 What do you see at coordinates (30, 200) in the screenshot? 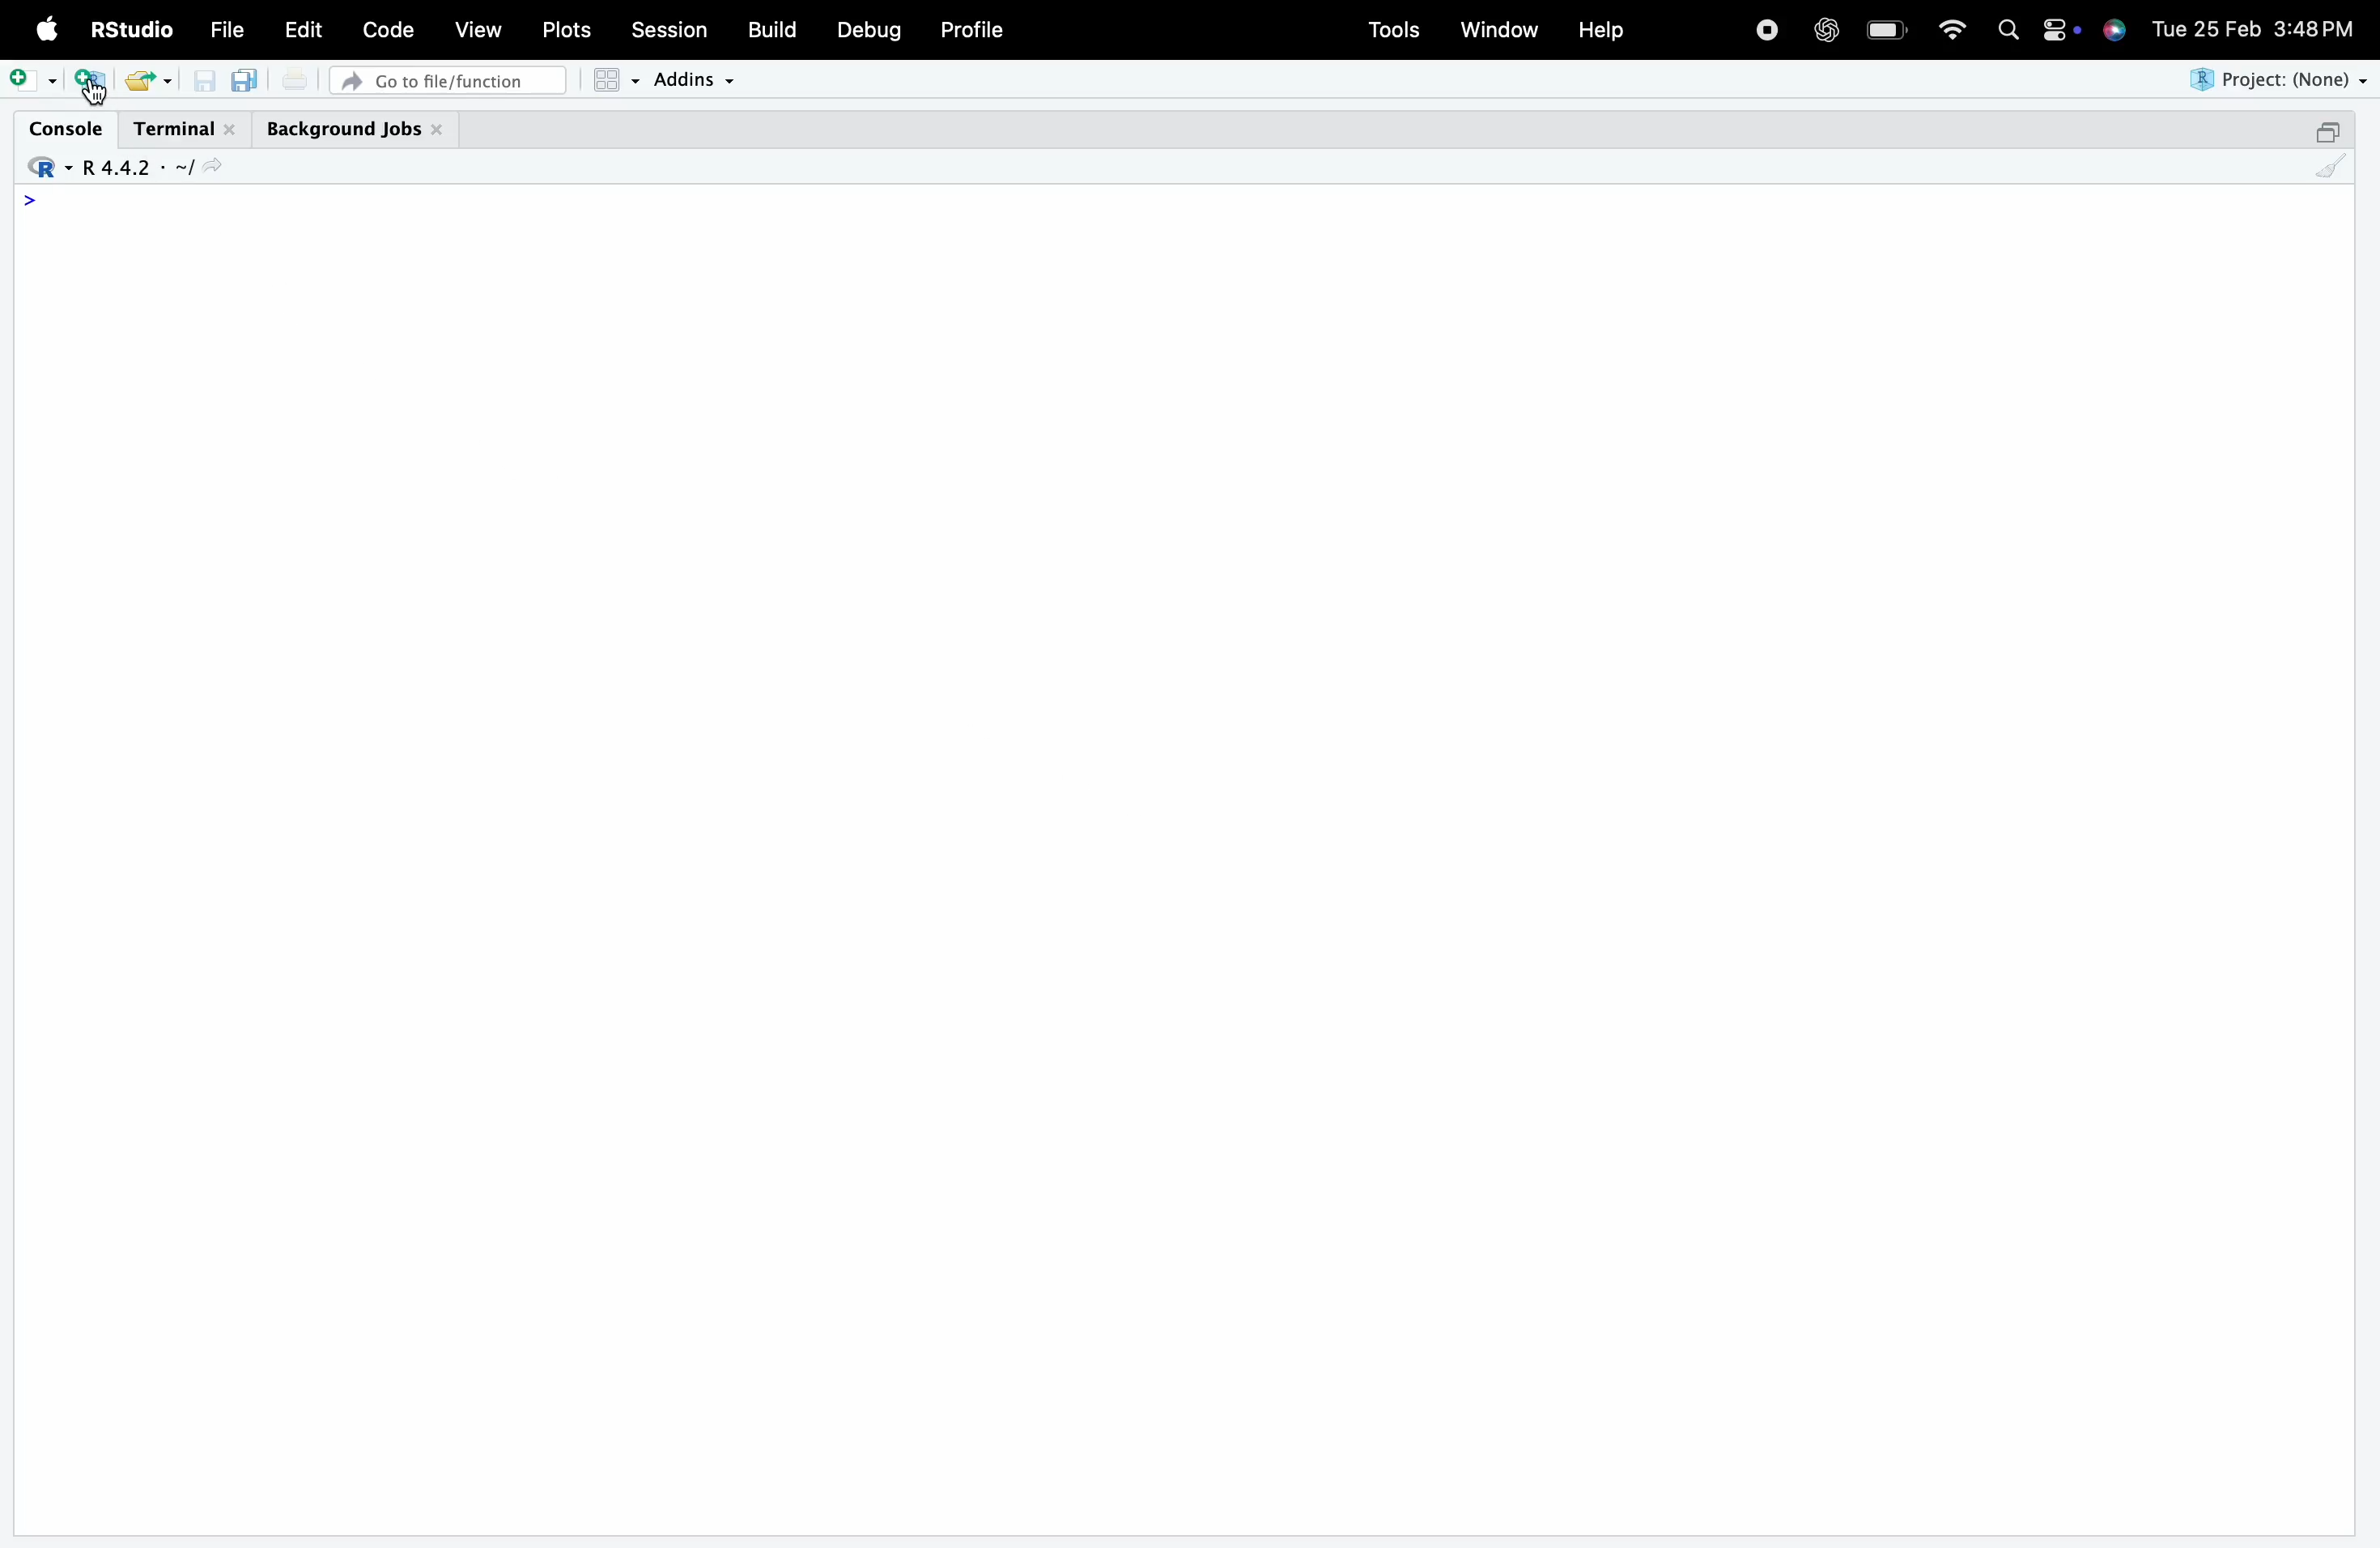
I see `>` at bounding box center [30, 200].